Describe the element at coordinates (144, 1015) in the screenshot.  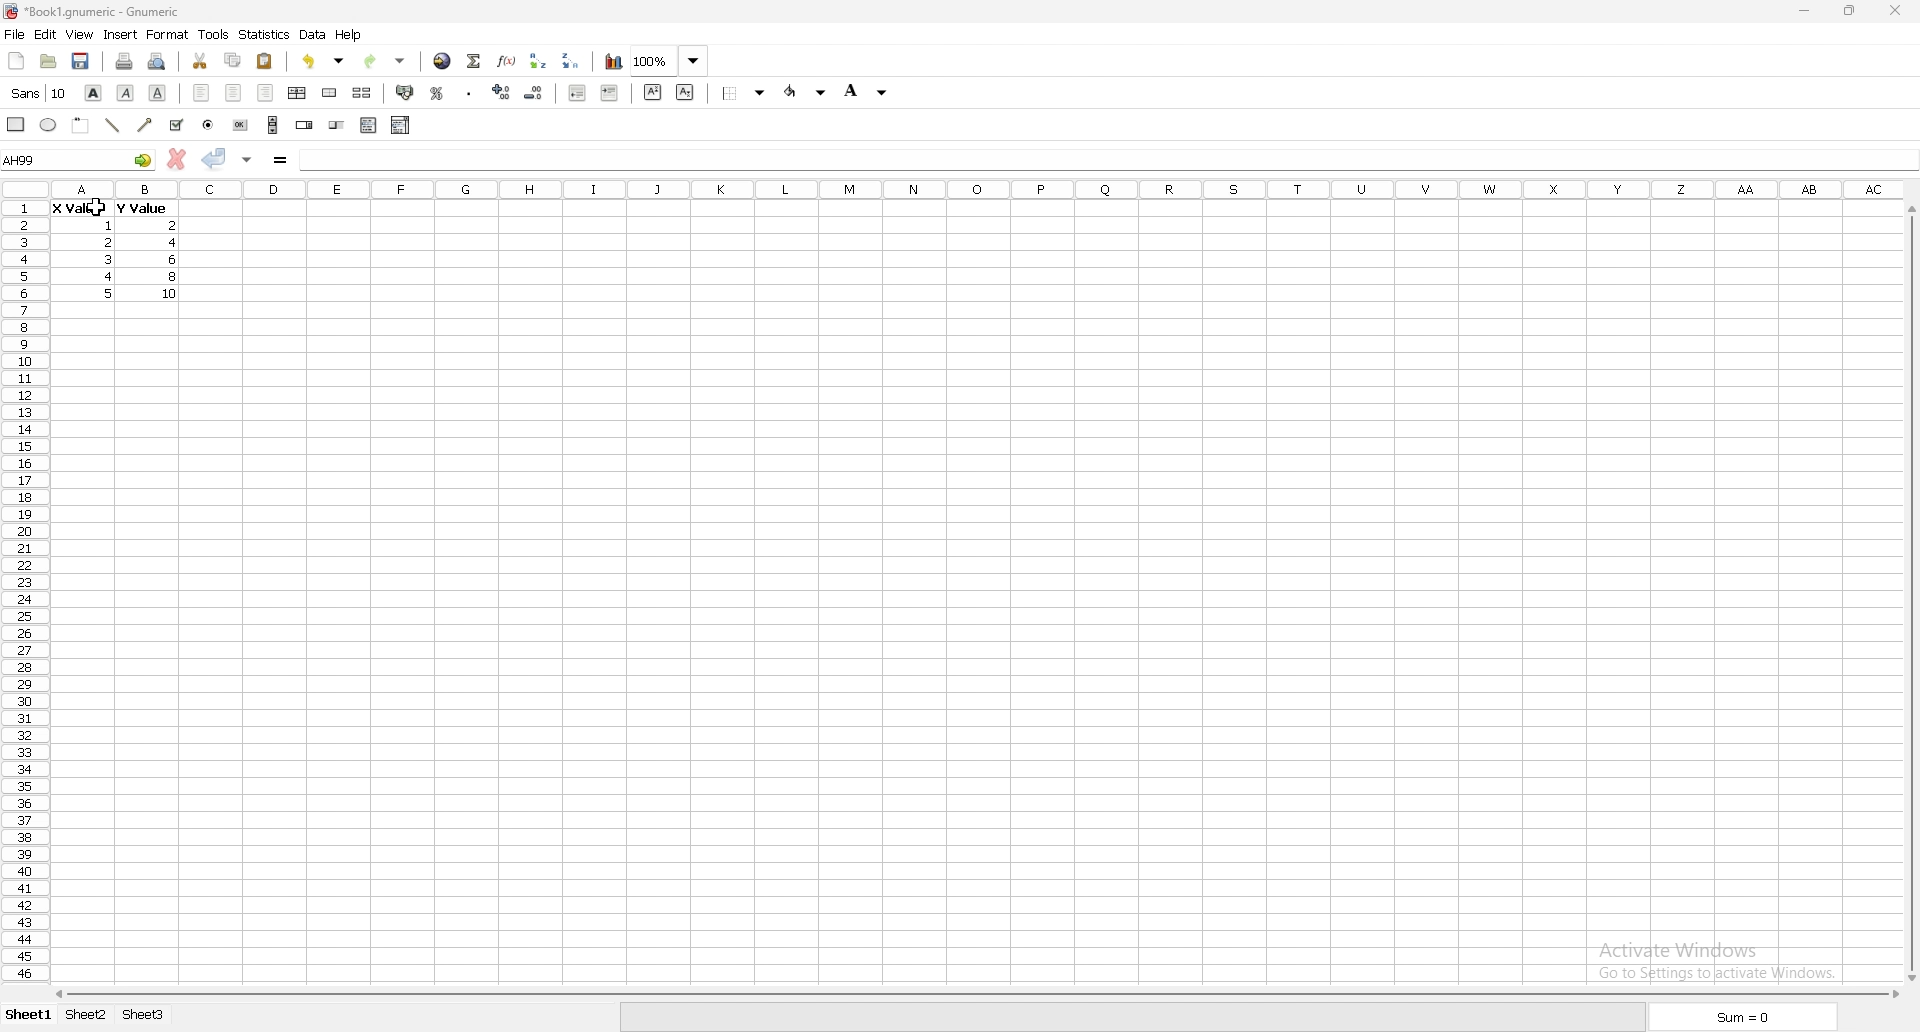
I see `sheet 3` at that location.